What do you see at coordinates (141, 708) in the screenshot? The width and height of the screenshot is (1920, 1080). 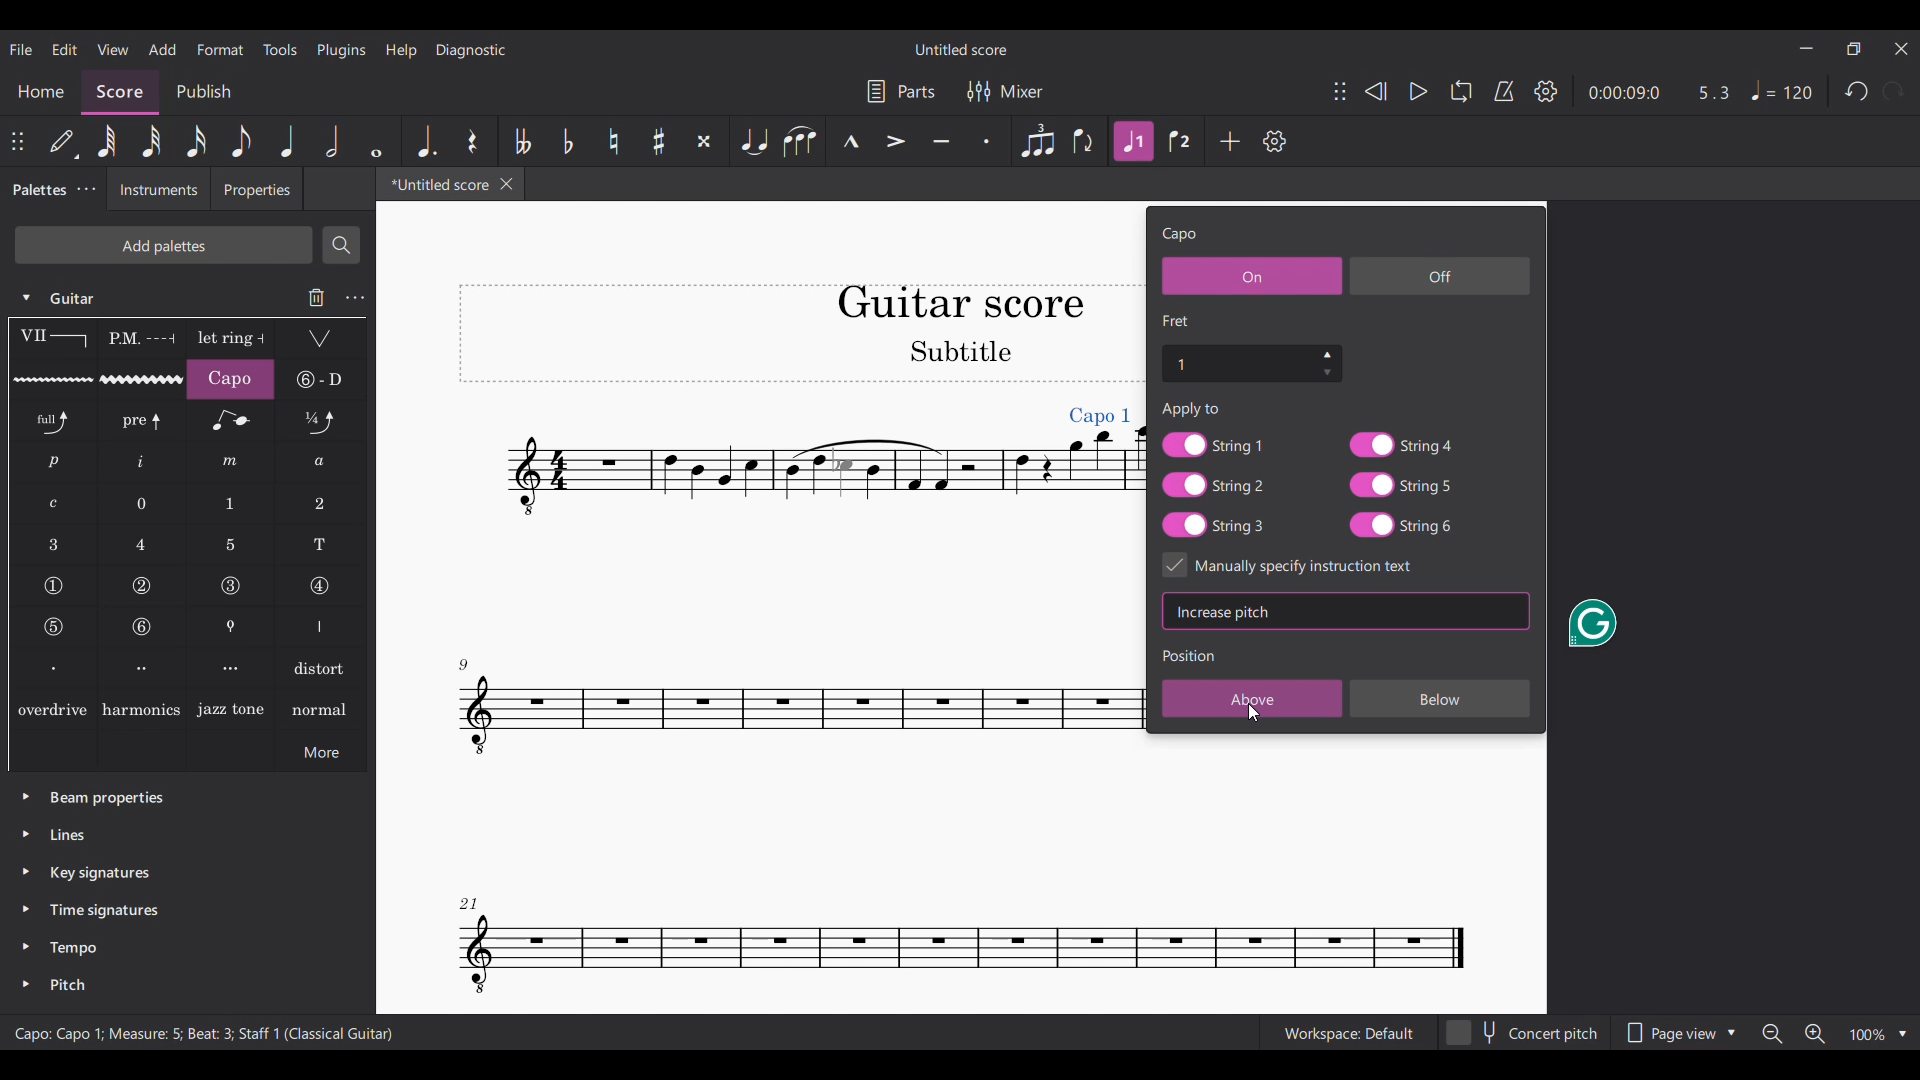 I see `Harmonics` at bounding box center [141, 708].